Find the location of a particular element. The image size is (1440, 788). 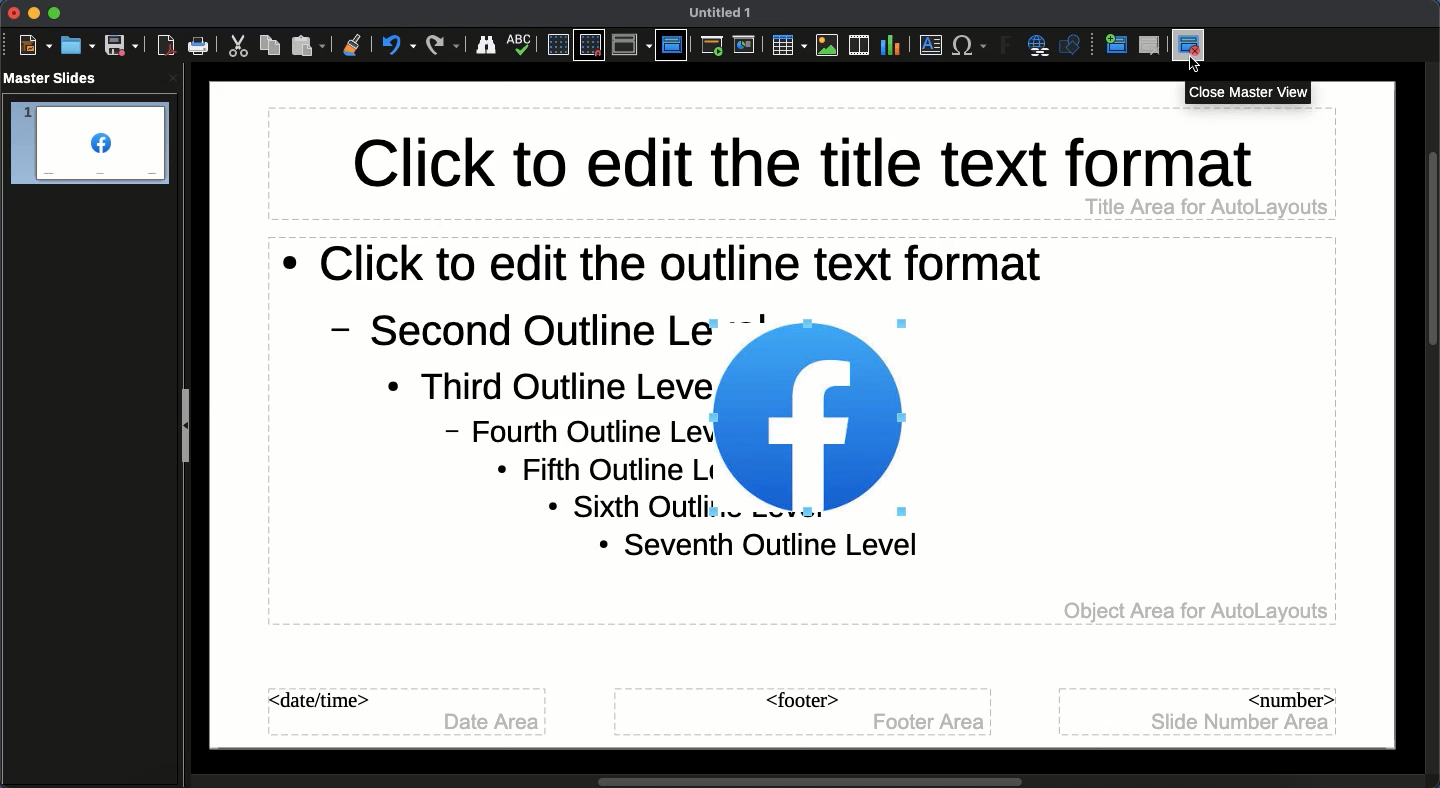

 Object Area for AutoLayouts is located at coordinates (1196, 612).